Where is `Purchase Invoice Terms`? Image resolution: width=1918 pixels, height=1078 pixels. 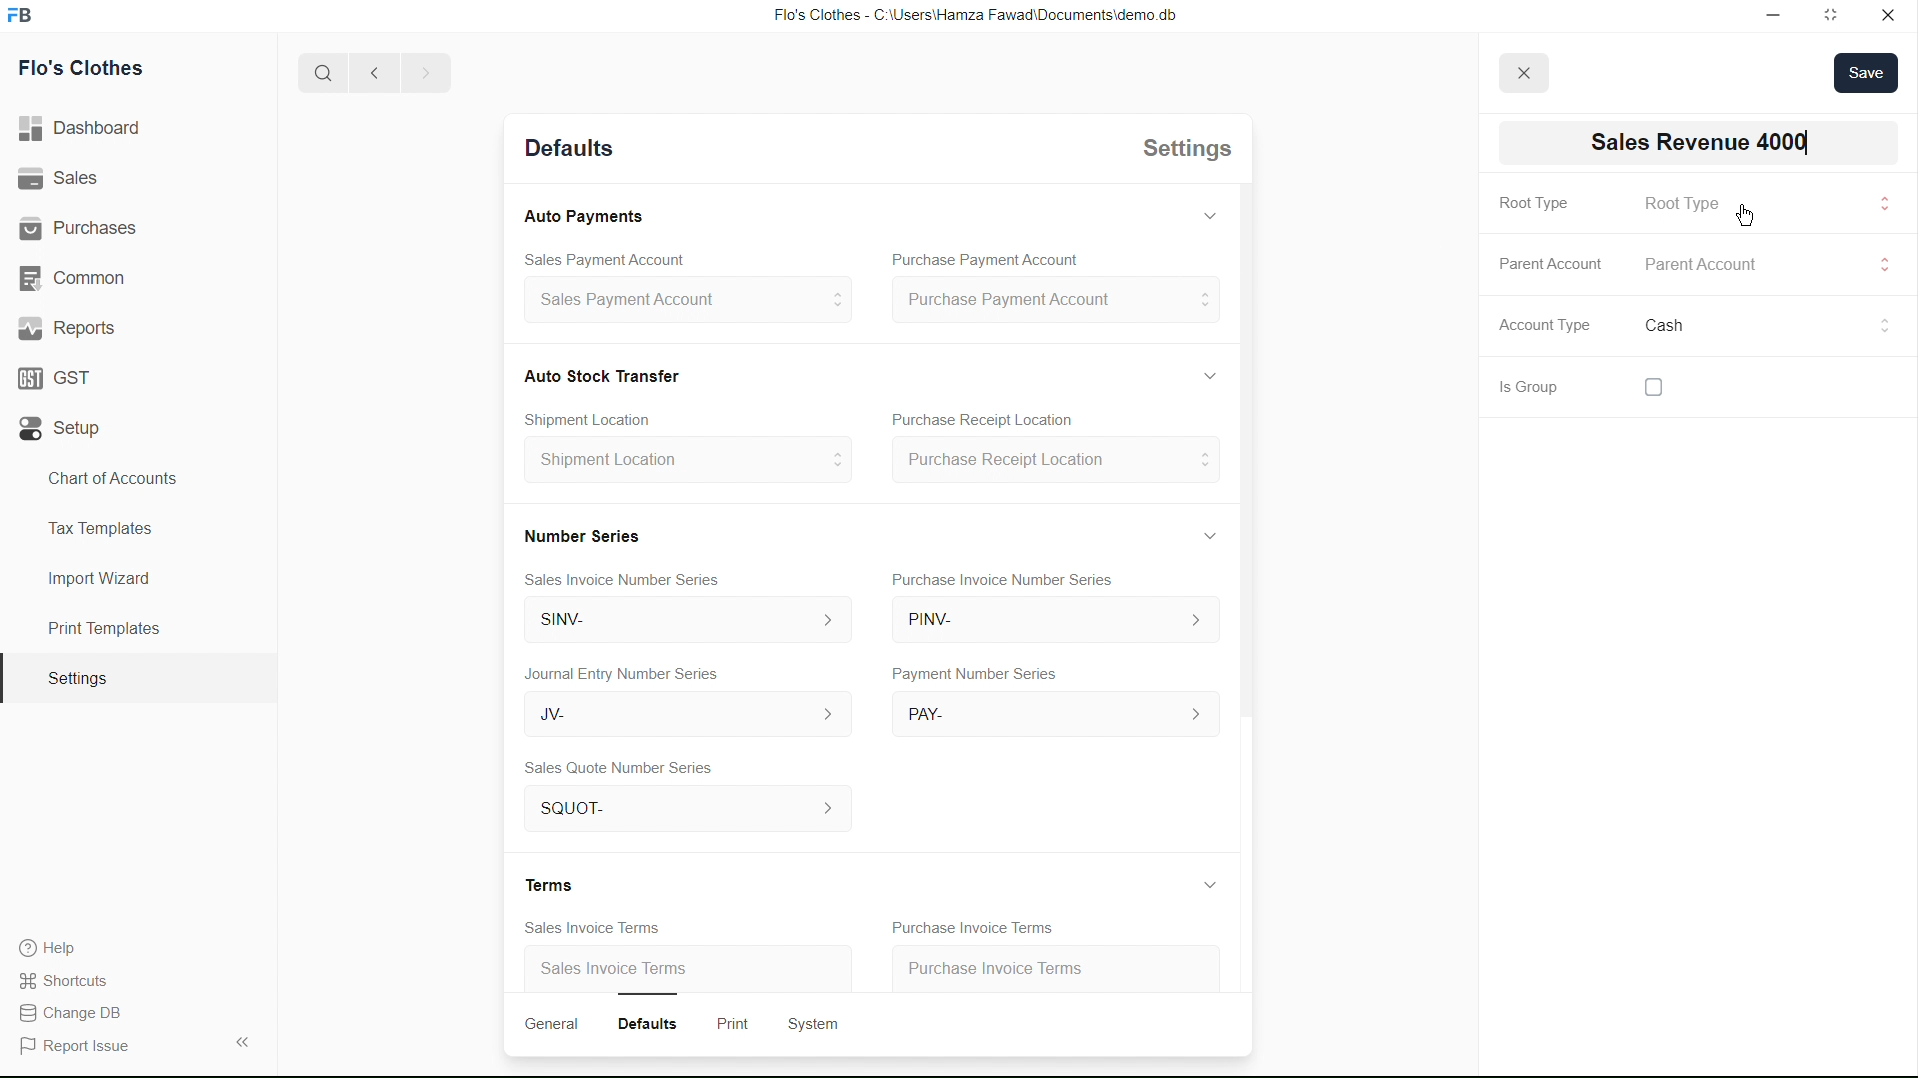
Purchase Invoice Terms is located at coordinates (968, 925).